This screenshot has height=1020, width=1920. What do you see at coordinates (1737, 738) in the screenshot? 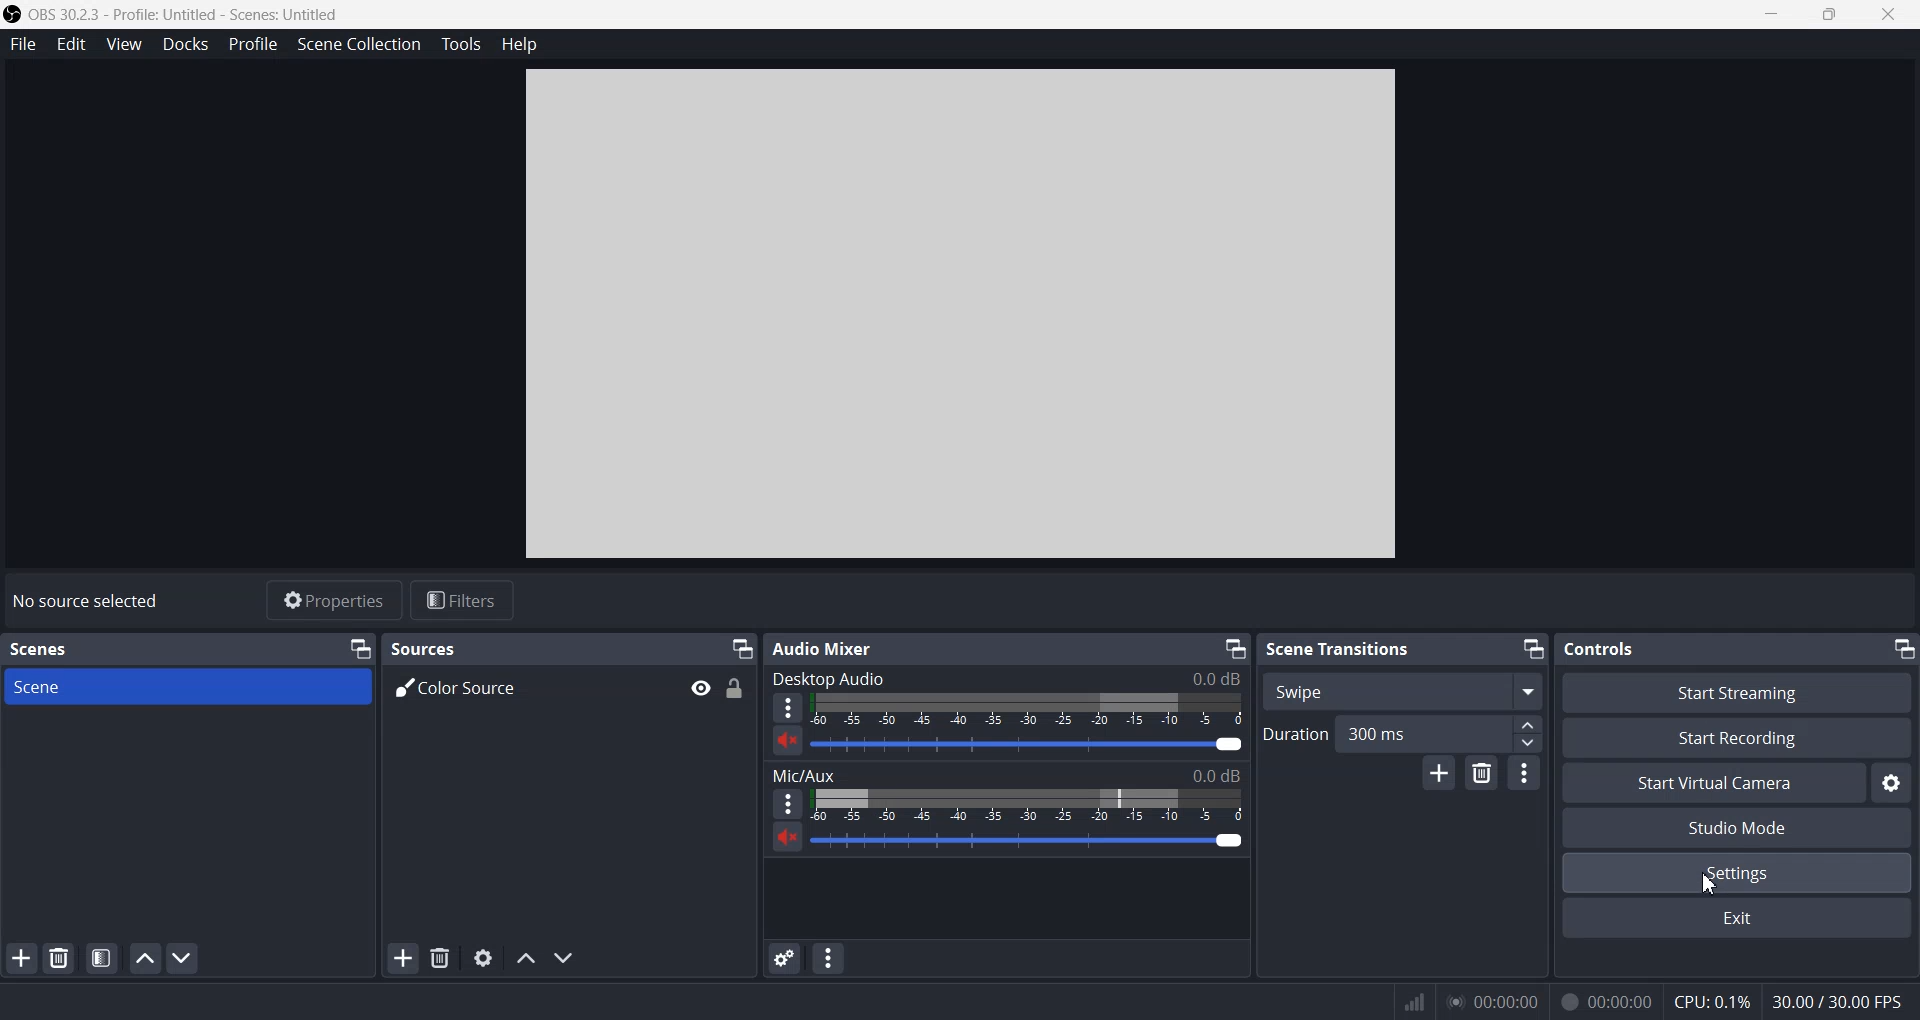
I see `Start Recording` at bounding box center [1737, 738].